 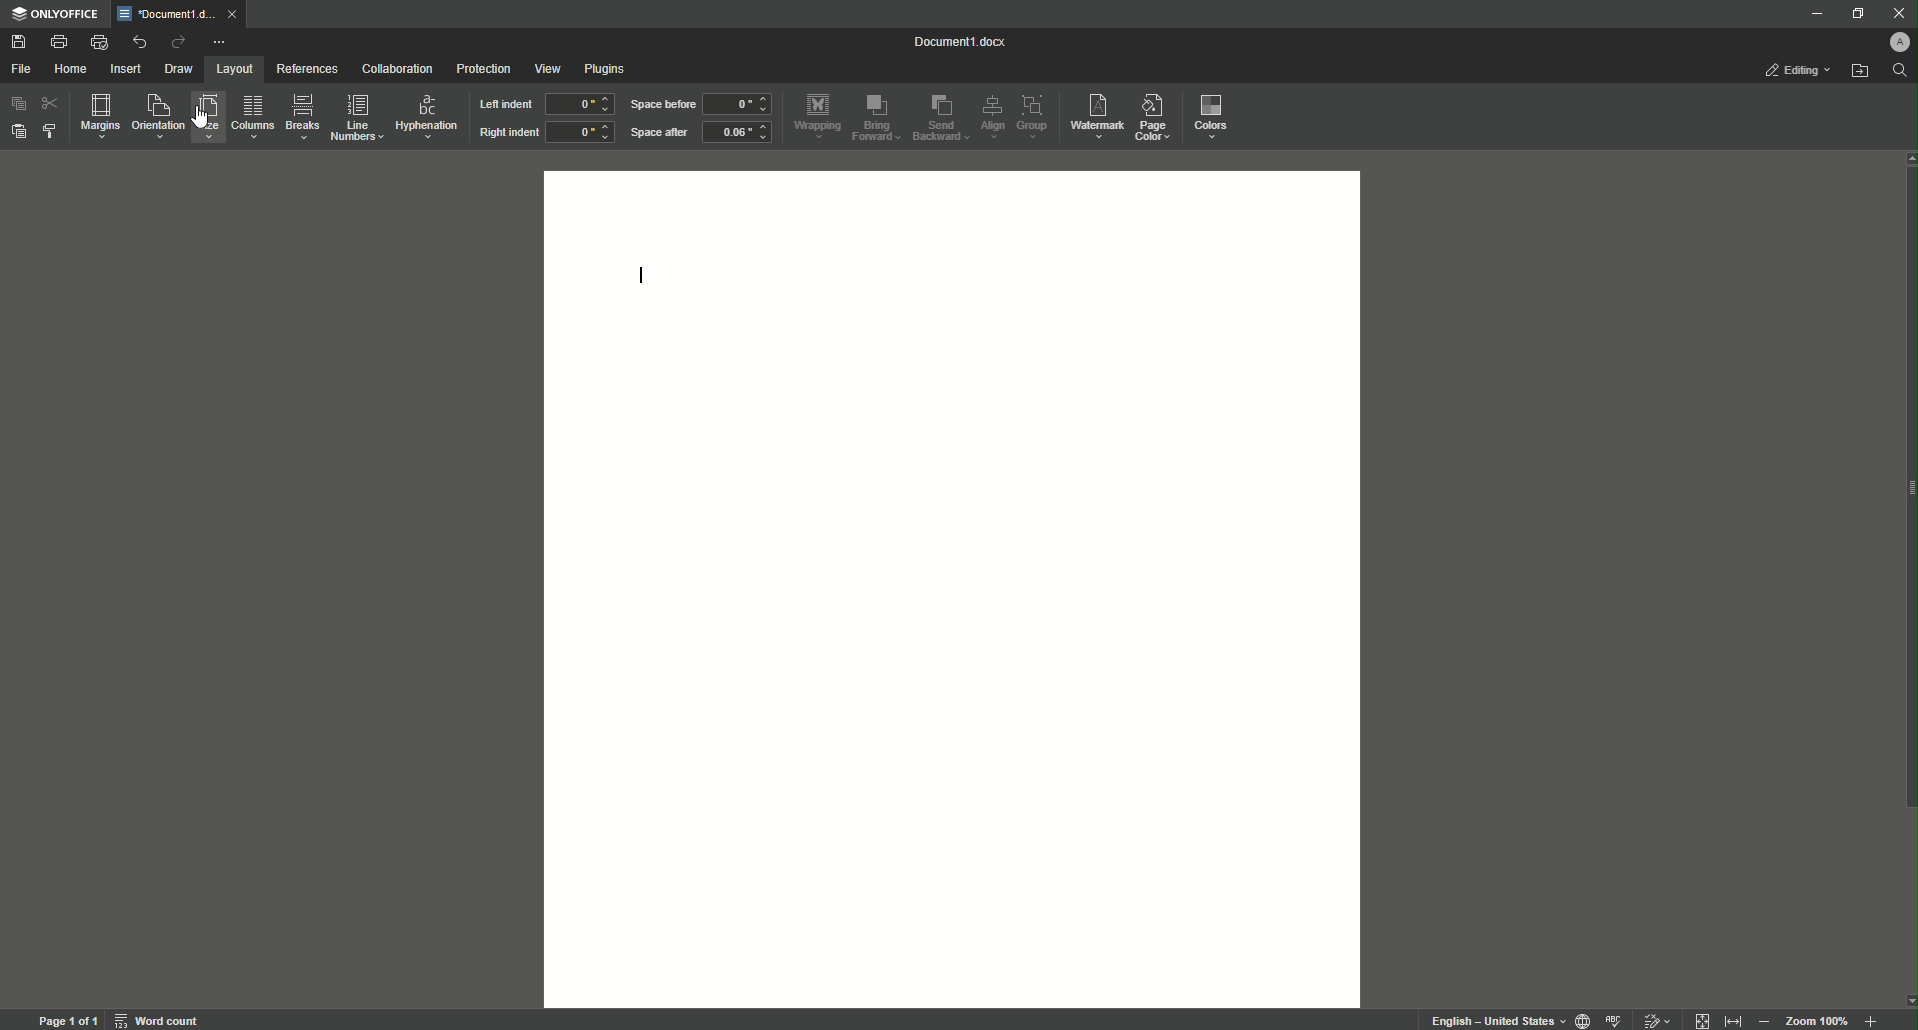 I want to click on Breaks, so click(x=303, y=118).